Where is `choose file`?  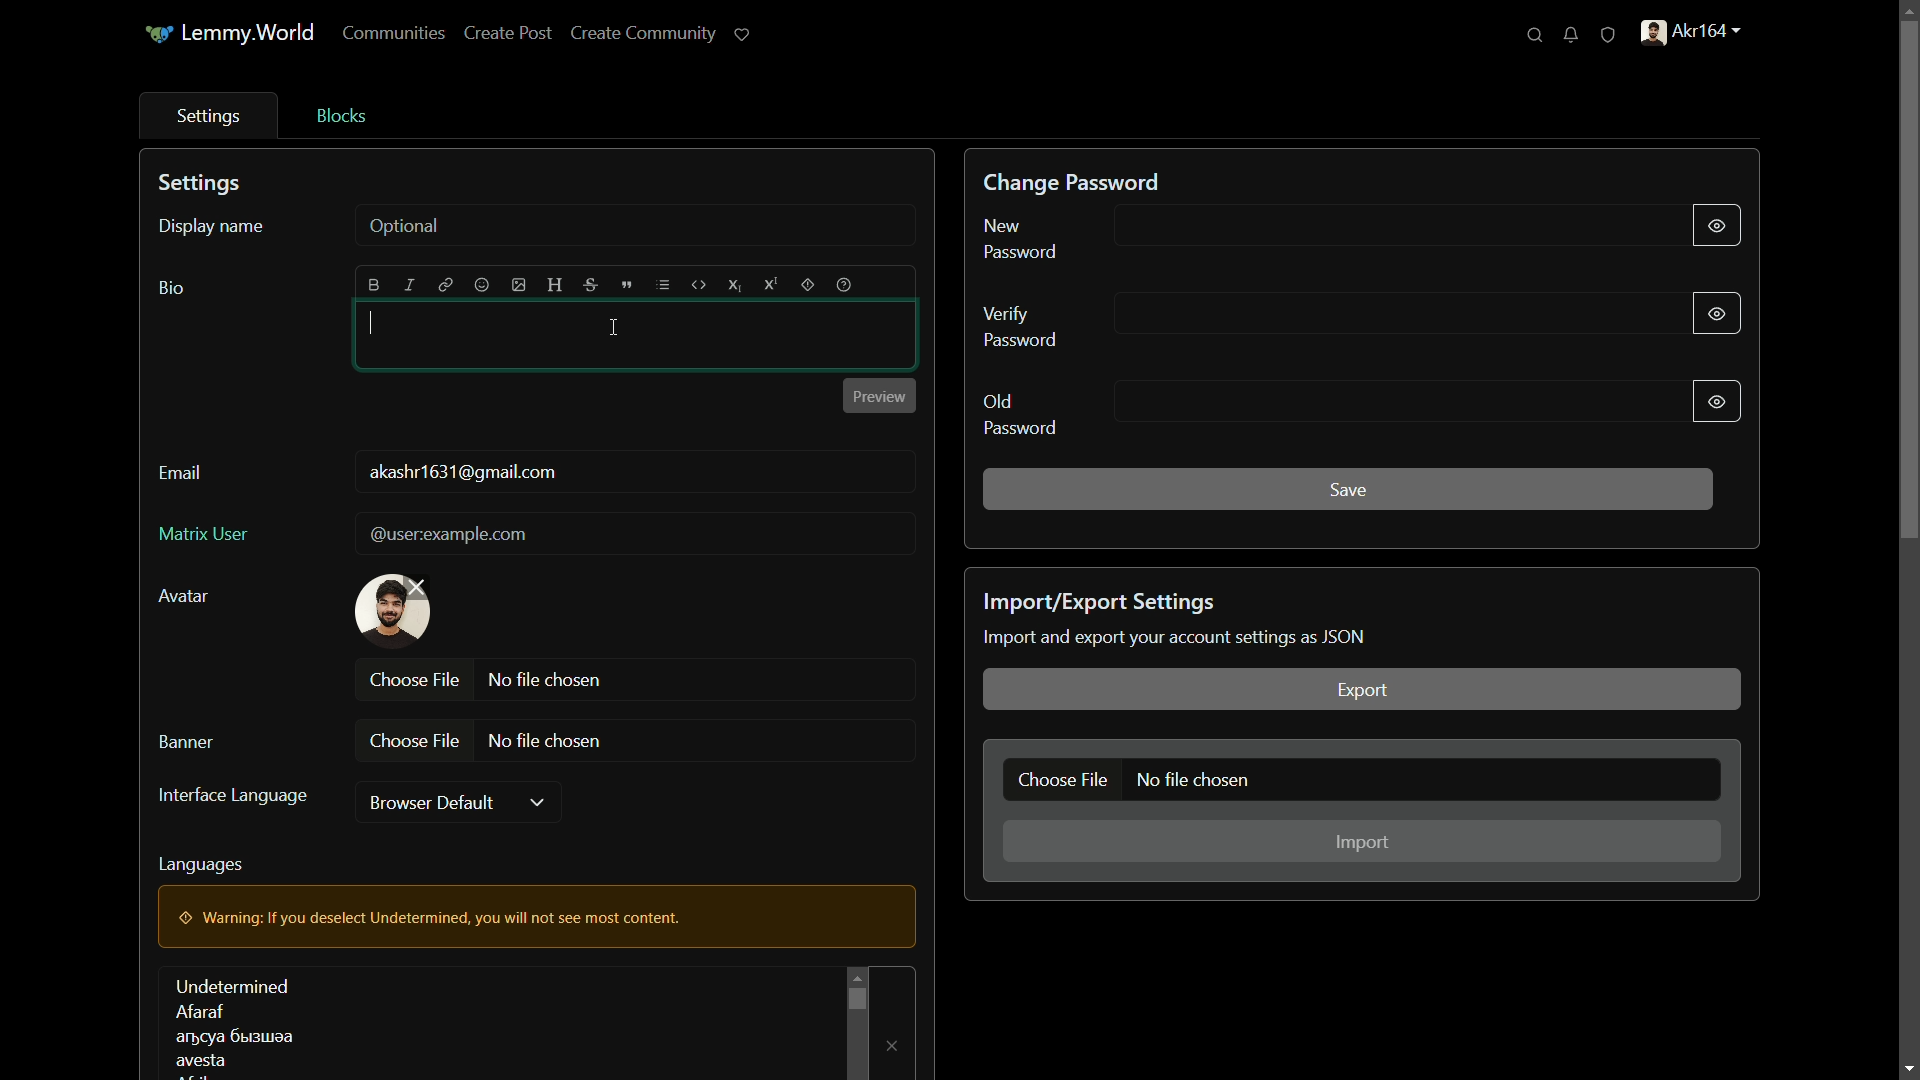
choose file is located at coordinates (416, 680).